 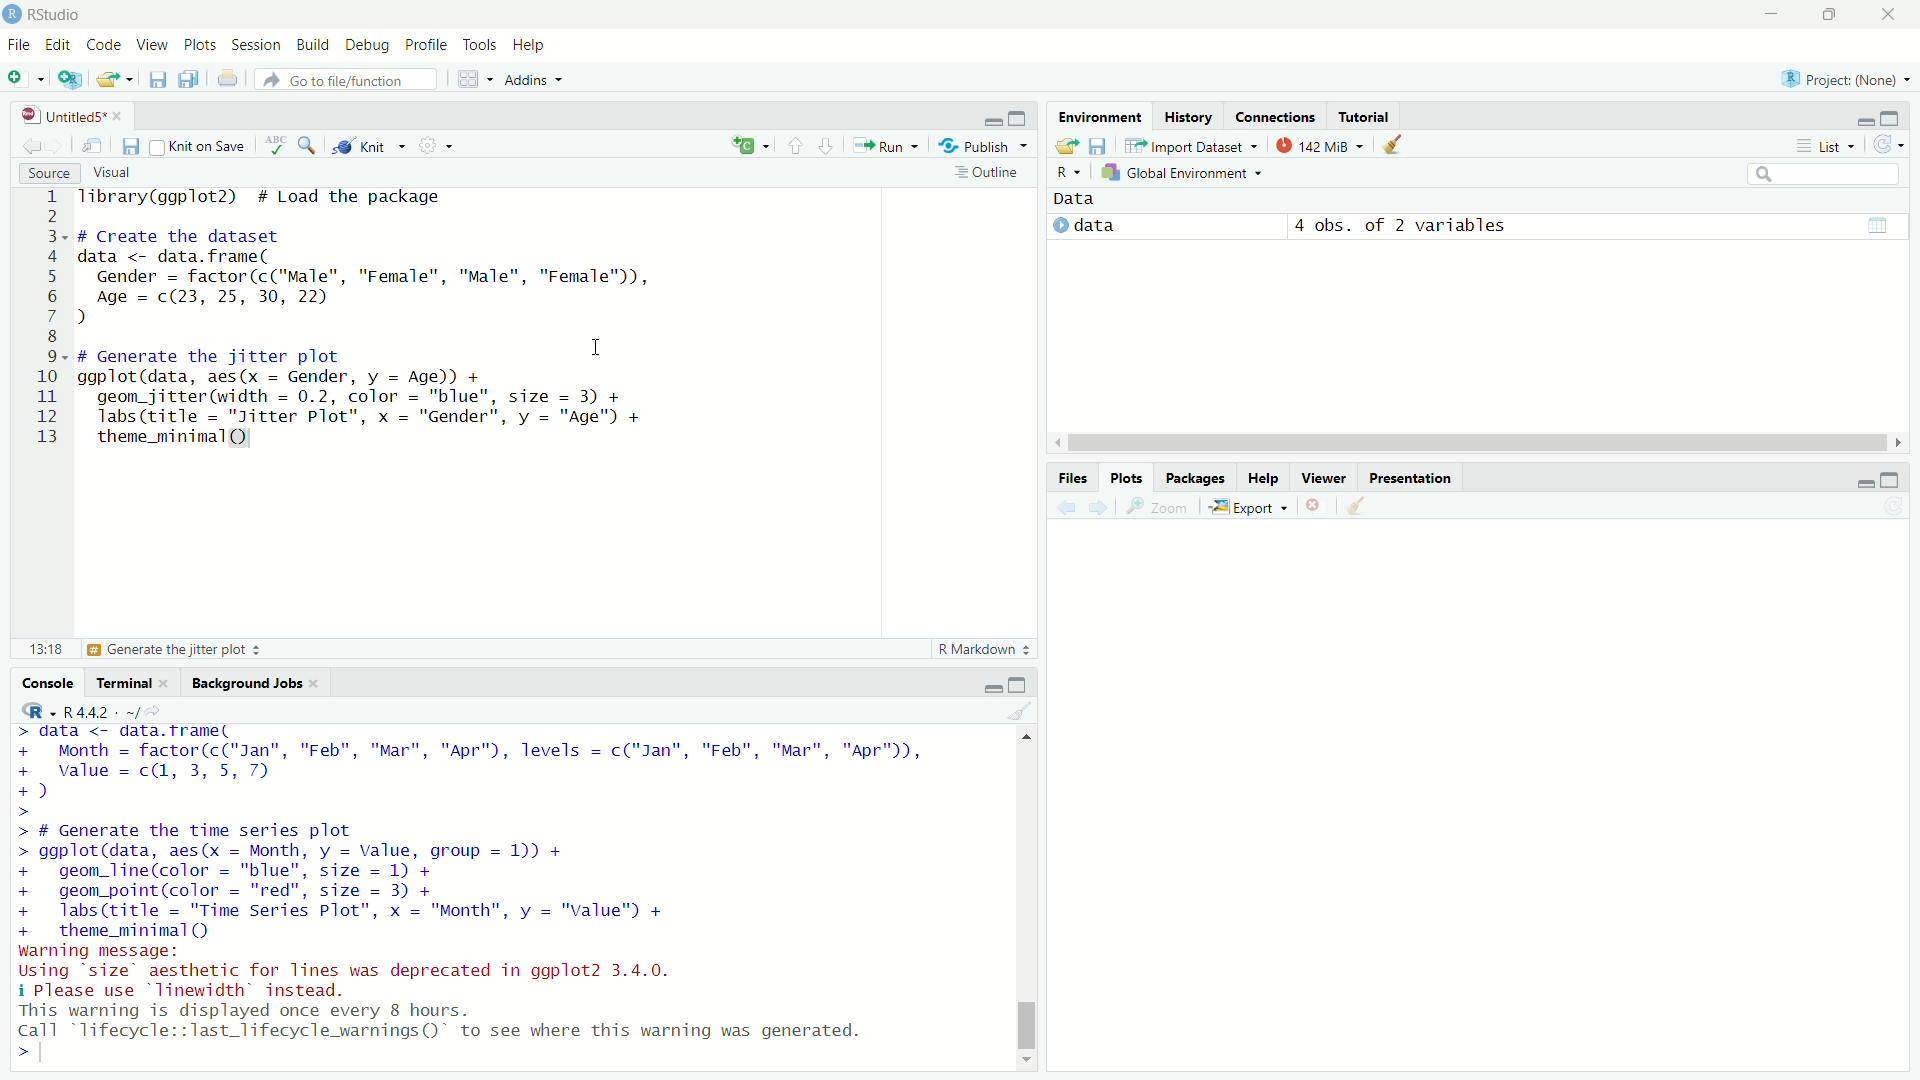 I want to click on close, so click(x=124, y=118).